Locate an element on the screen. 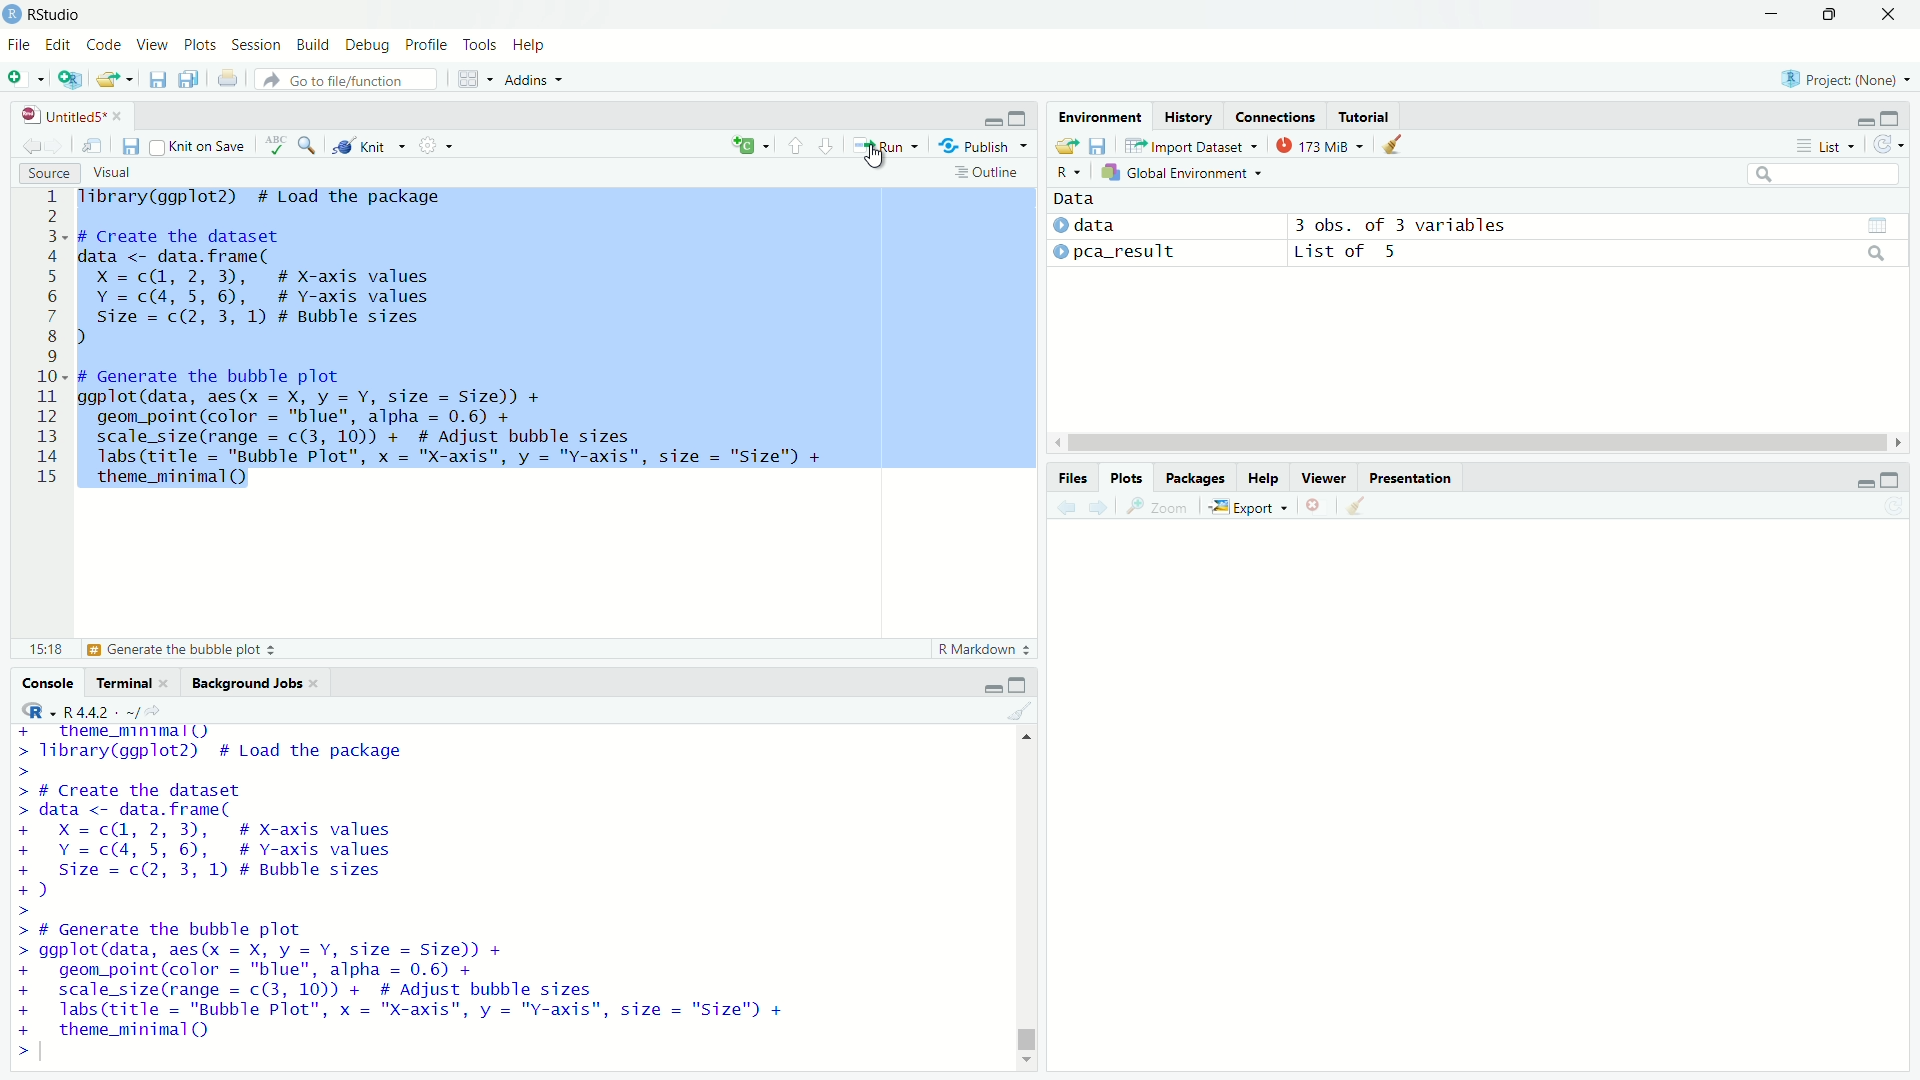 Image resolution: width=1920 pixels, height=1080 pixels. View is located at coordinates (156, 46).